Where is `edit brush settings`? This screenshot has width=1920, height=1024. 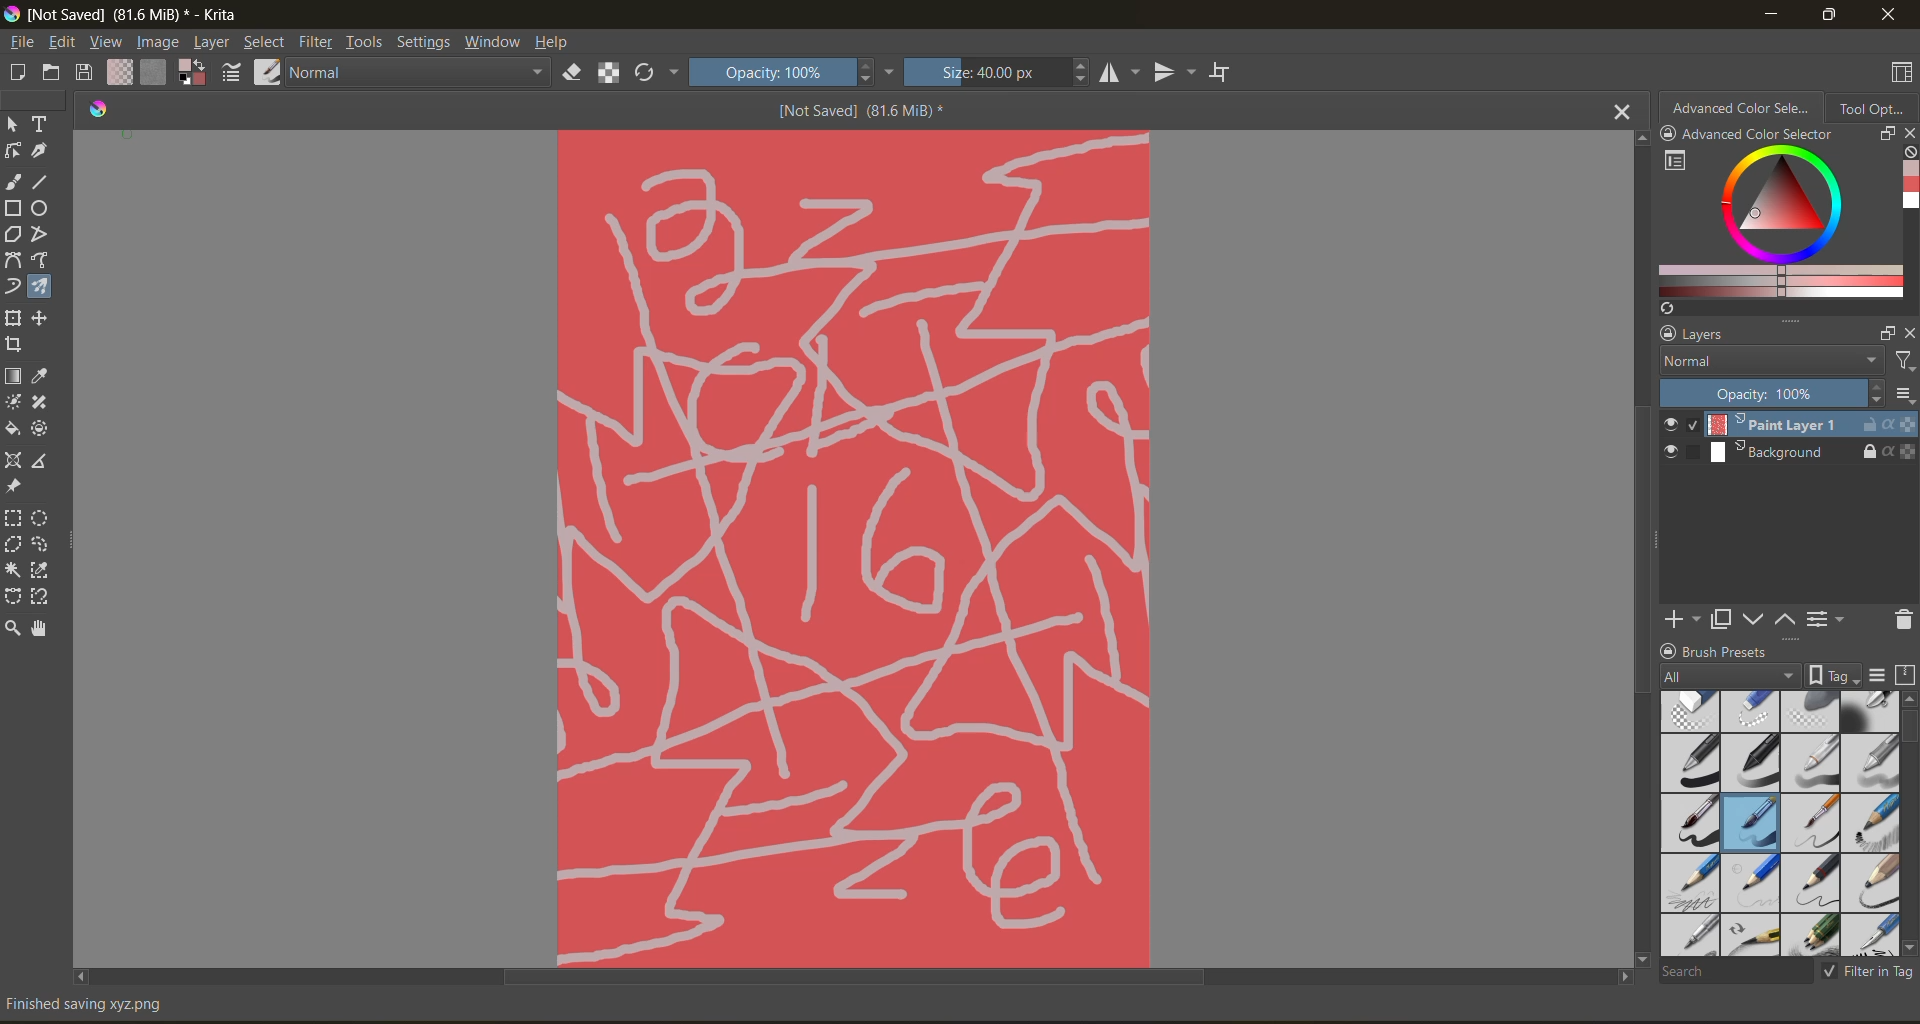 edit brush settings is located at coordinates (231, 74).